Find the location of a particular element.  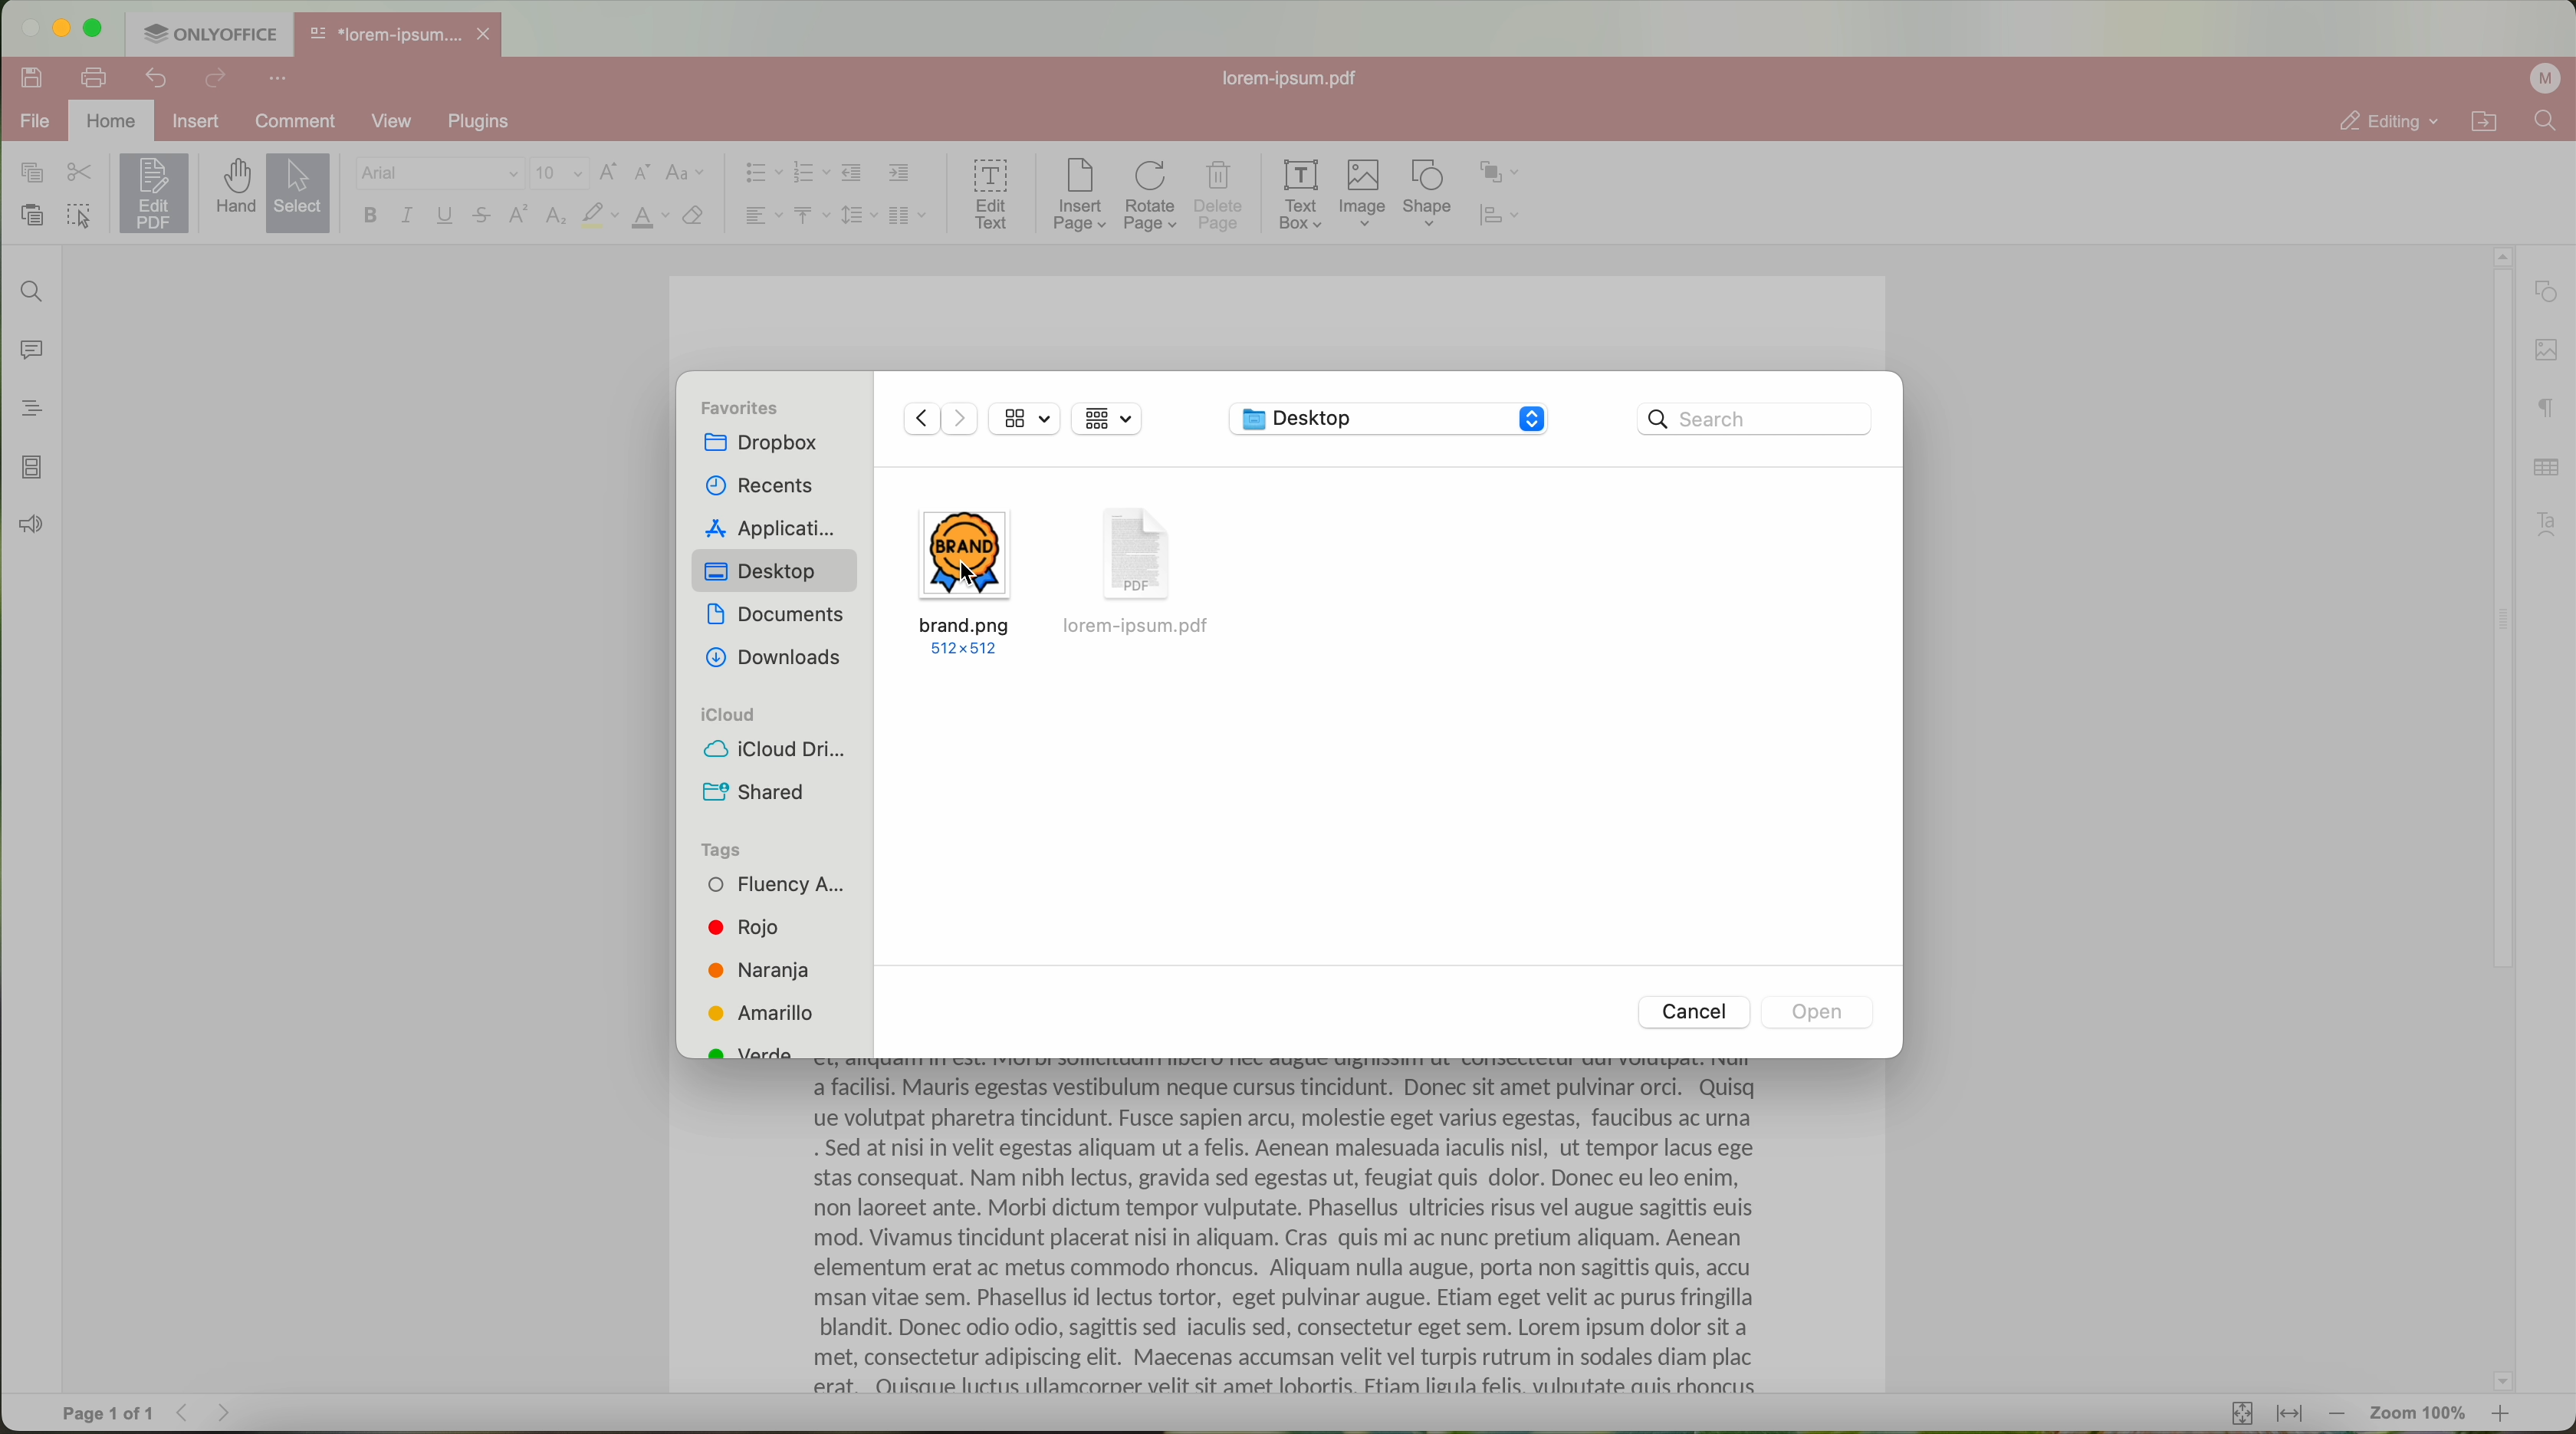

tags is located at coordinates (719, 849).